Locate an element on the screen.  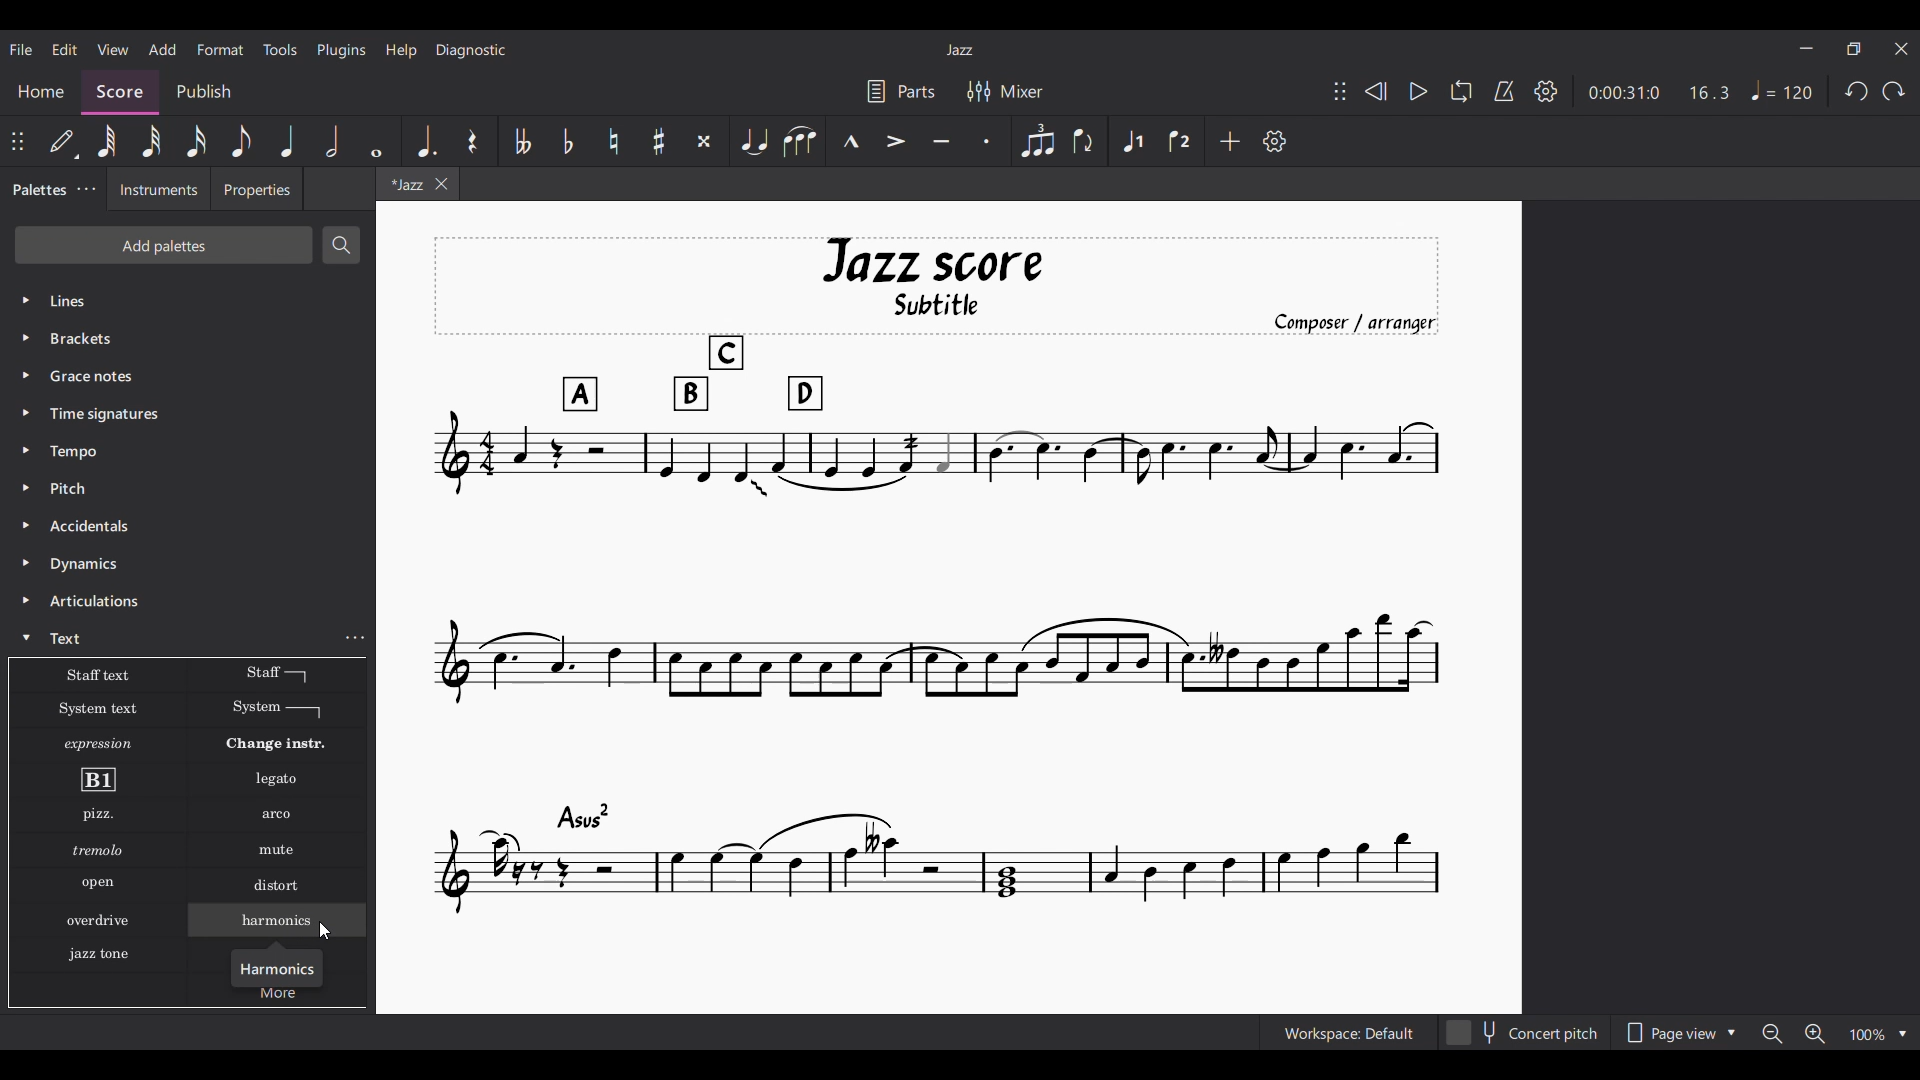
Dynamics is located at coordinates (85, 566).